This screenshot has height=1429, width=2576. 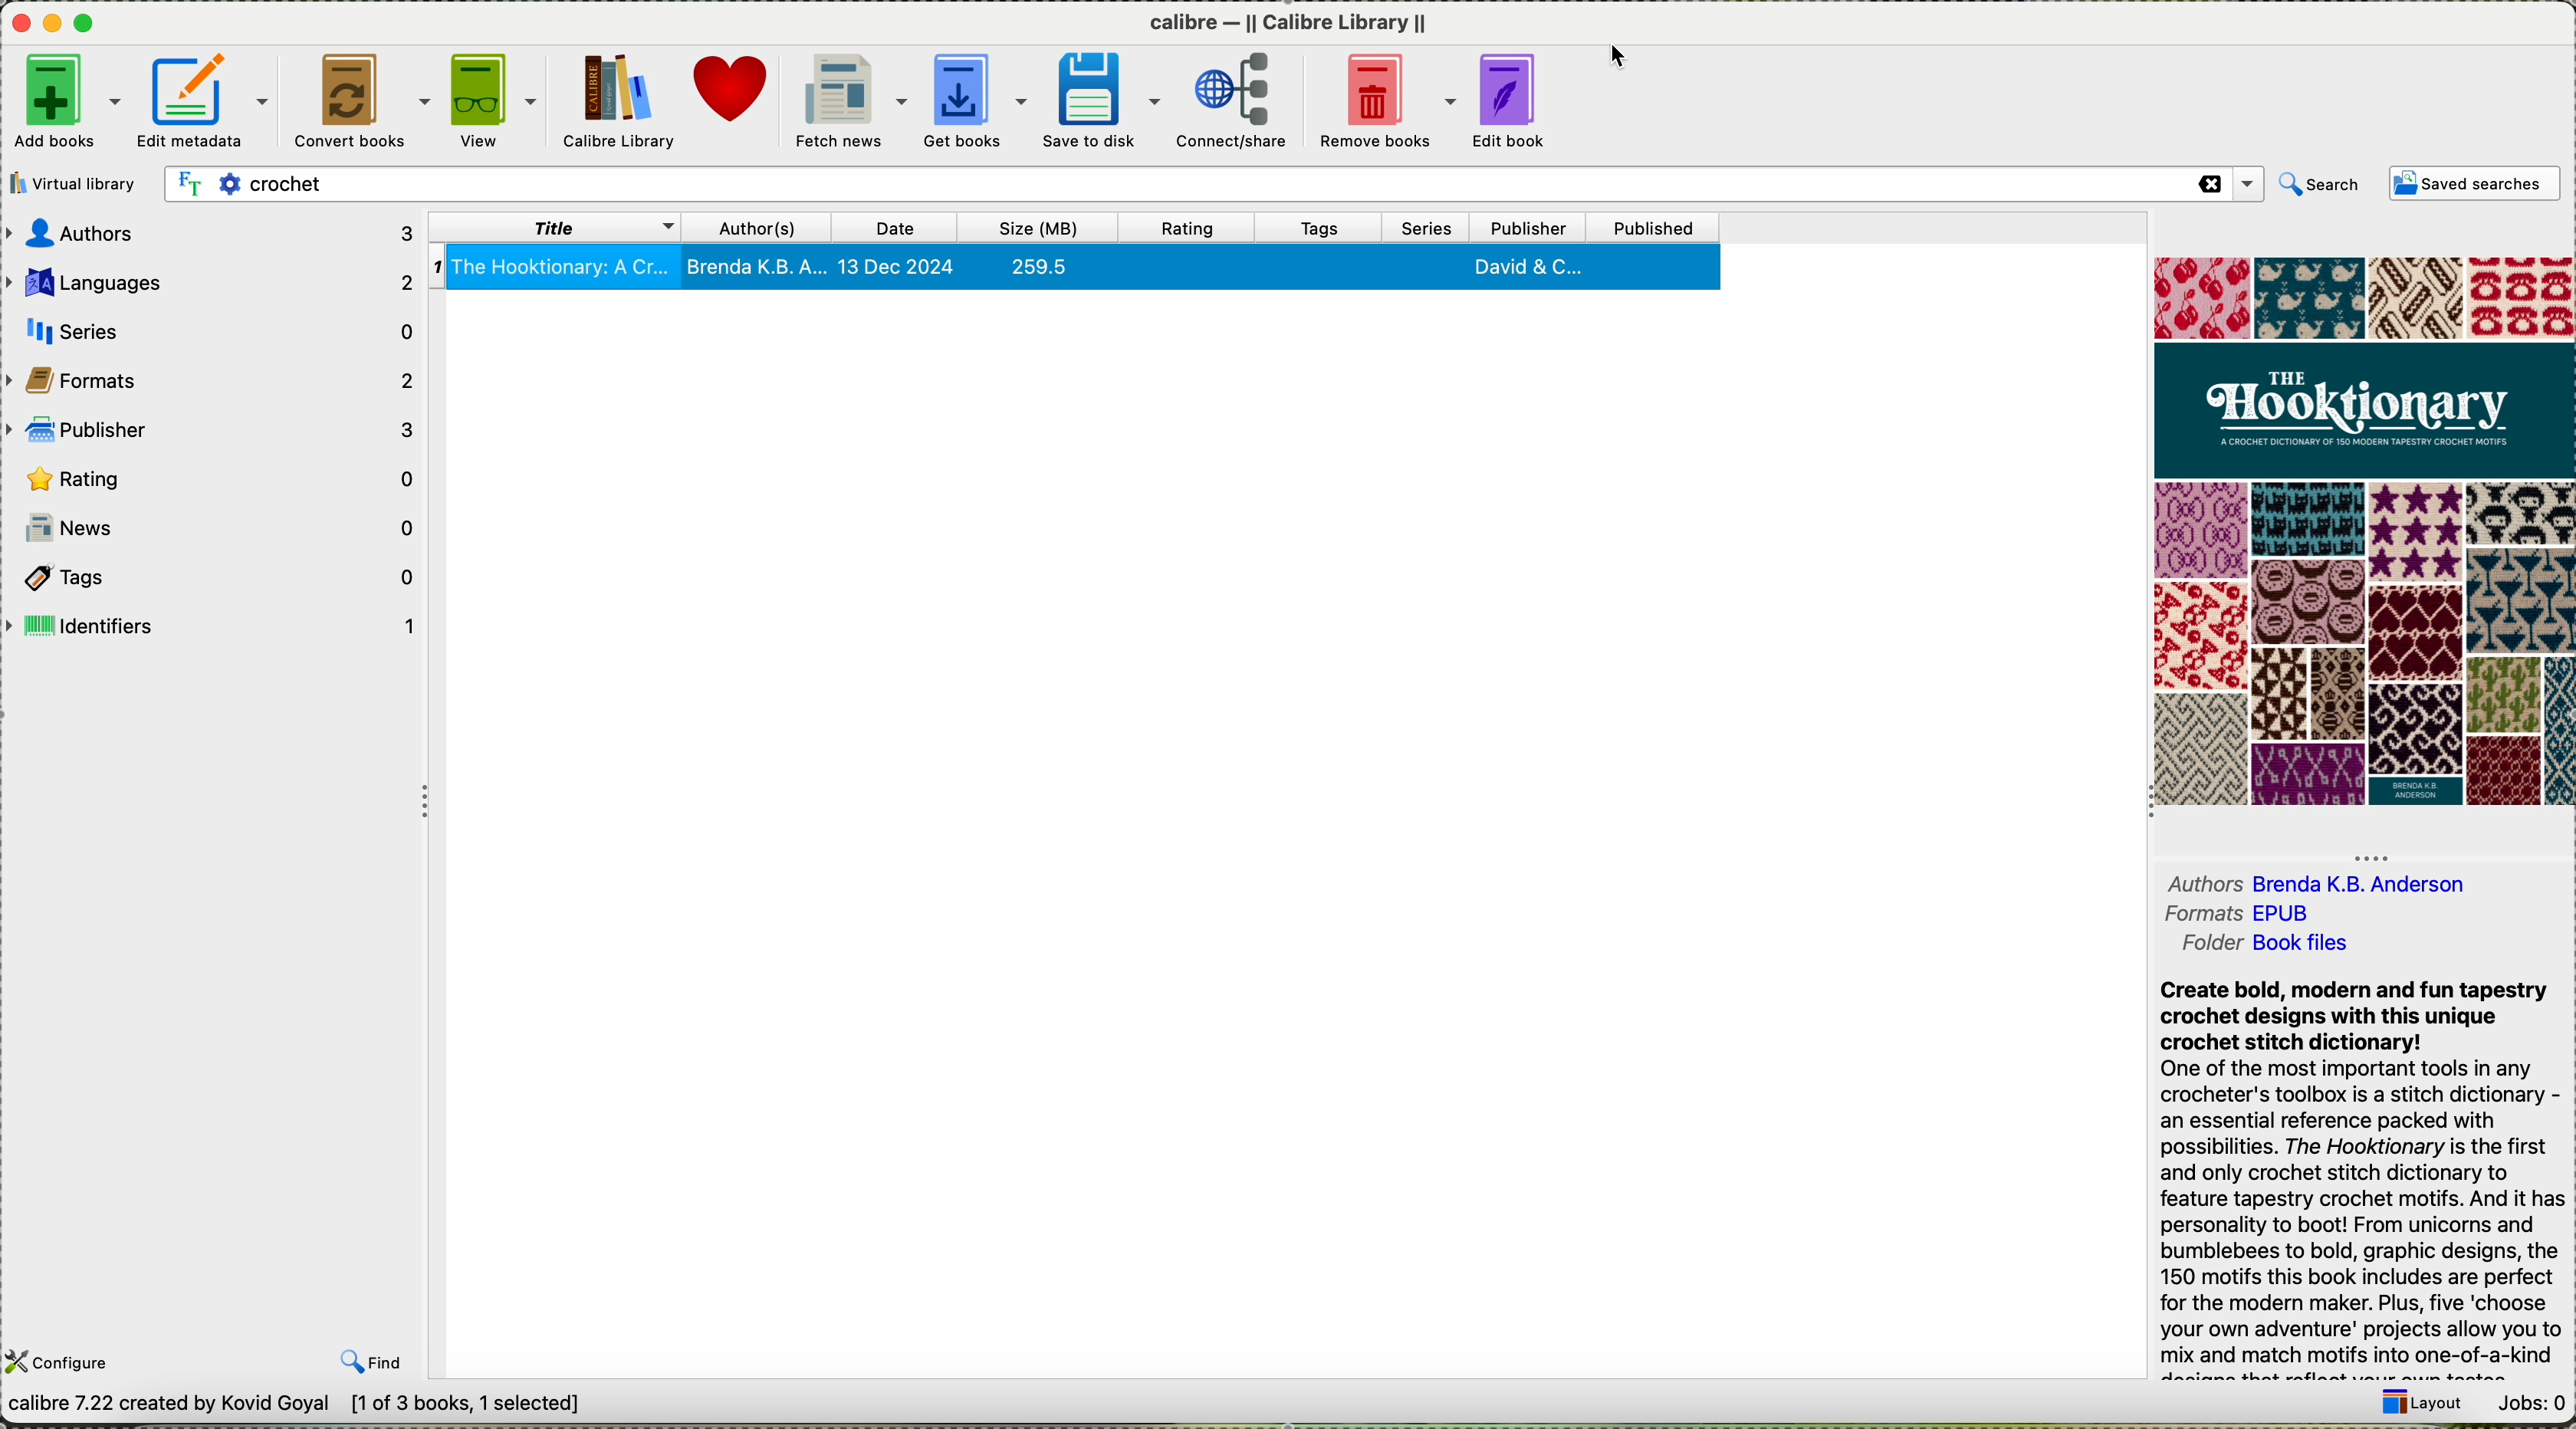 I want to click on series, so click(x=219, y=330).